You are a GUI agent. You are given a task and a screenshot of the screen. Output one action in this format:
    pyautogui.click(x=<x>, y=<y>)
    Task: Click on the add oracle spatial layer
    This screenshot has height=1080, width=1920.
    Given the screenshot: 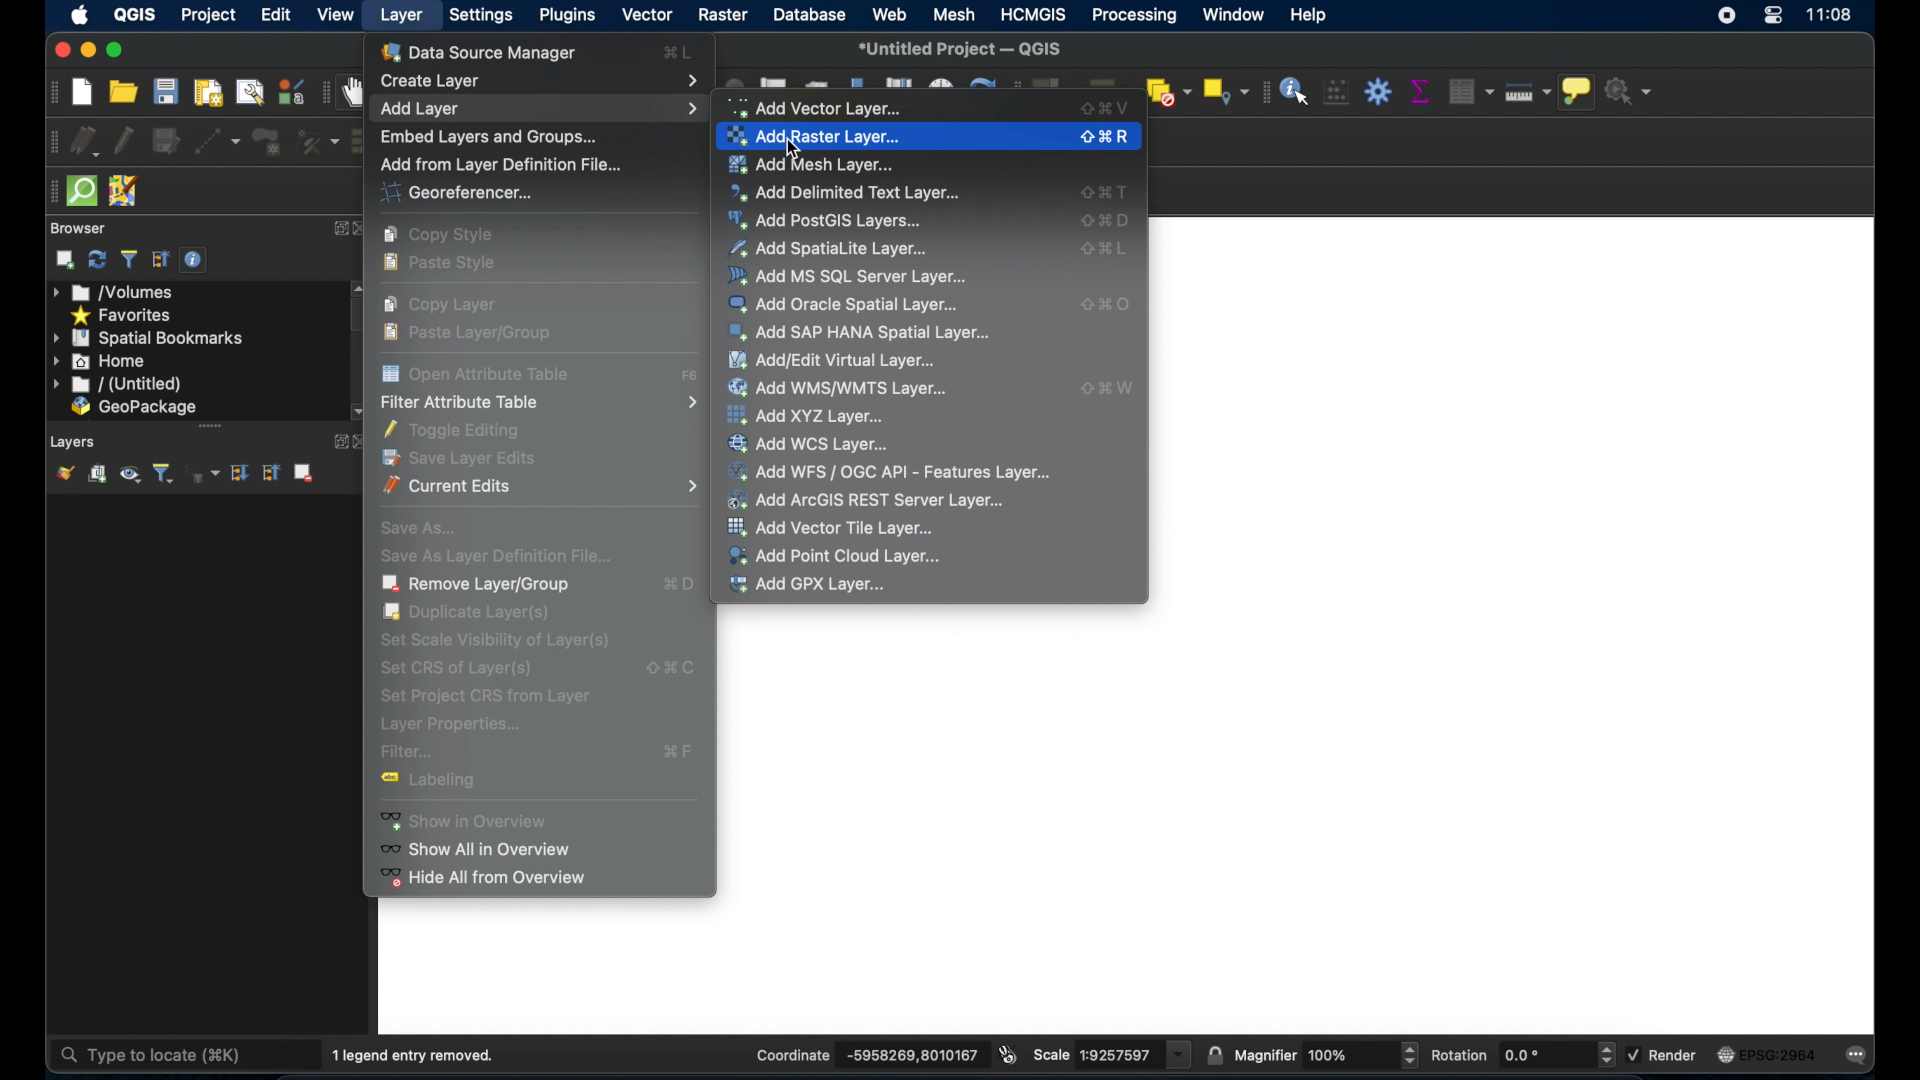 What is the action you would take?
    pyautogui.click(x=1106, y=305)
    